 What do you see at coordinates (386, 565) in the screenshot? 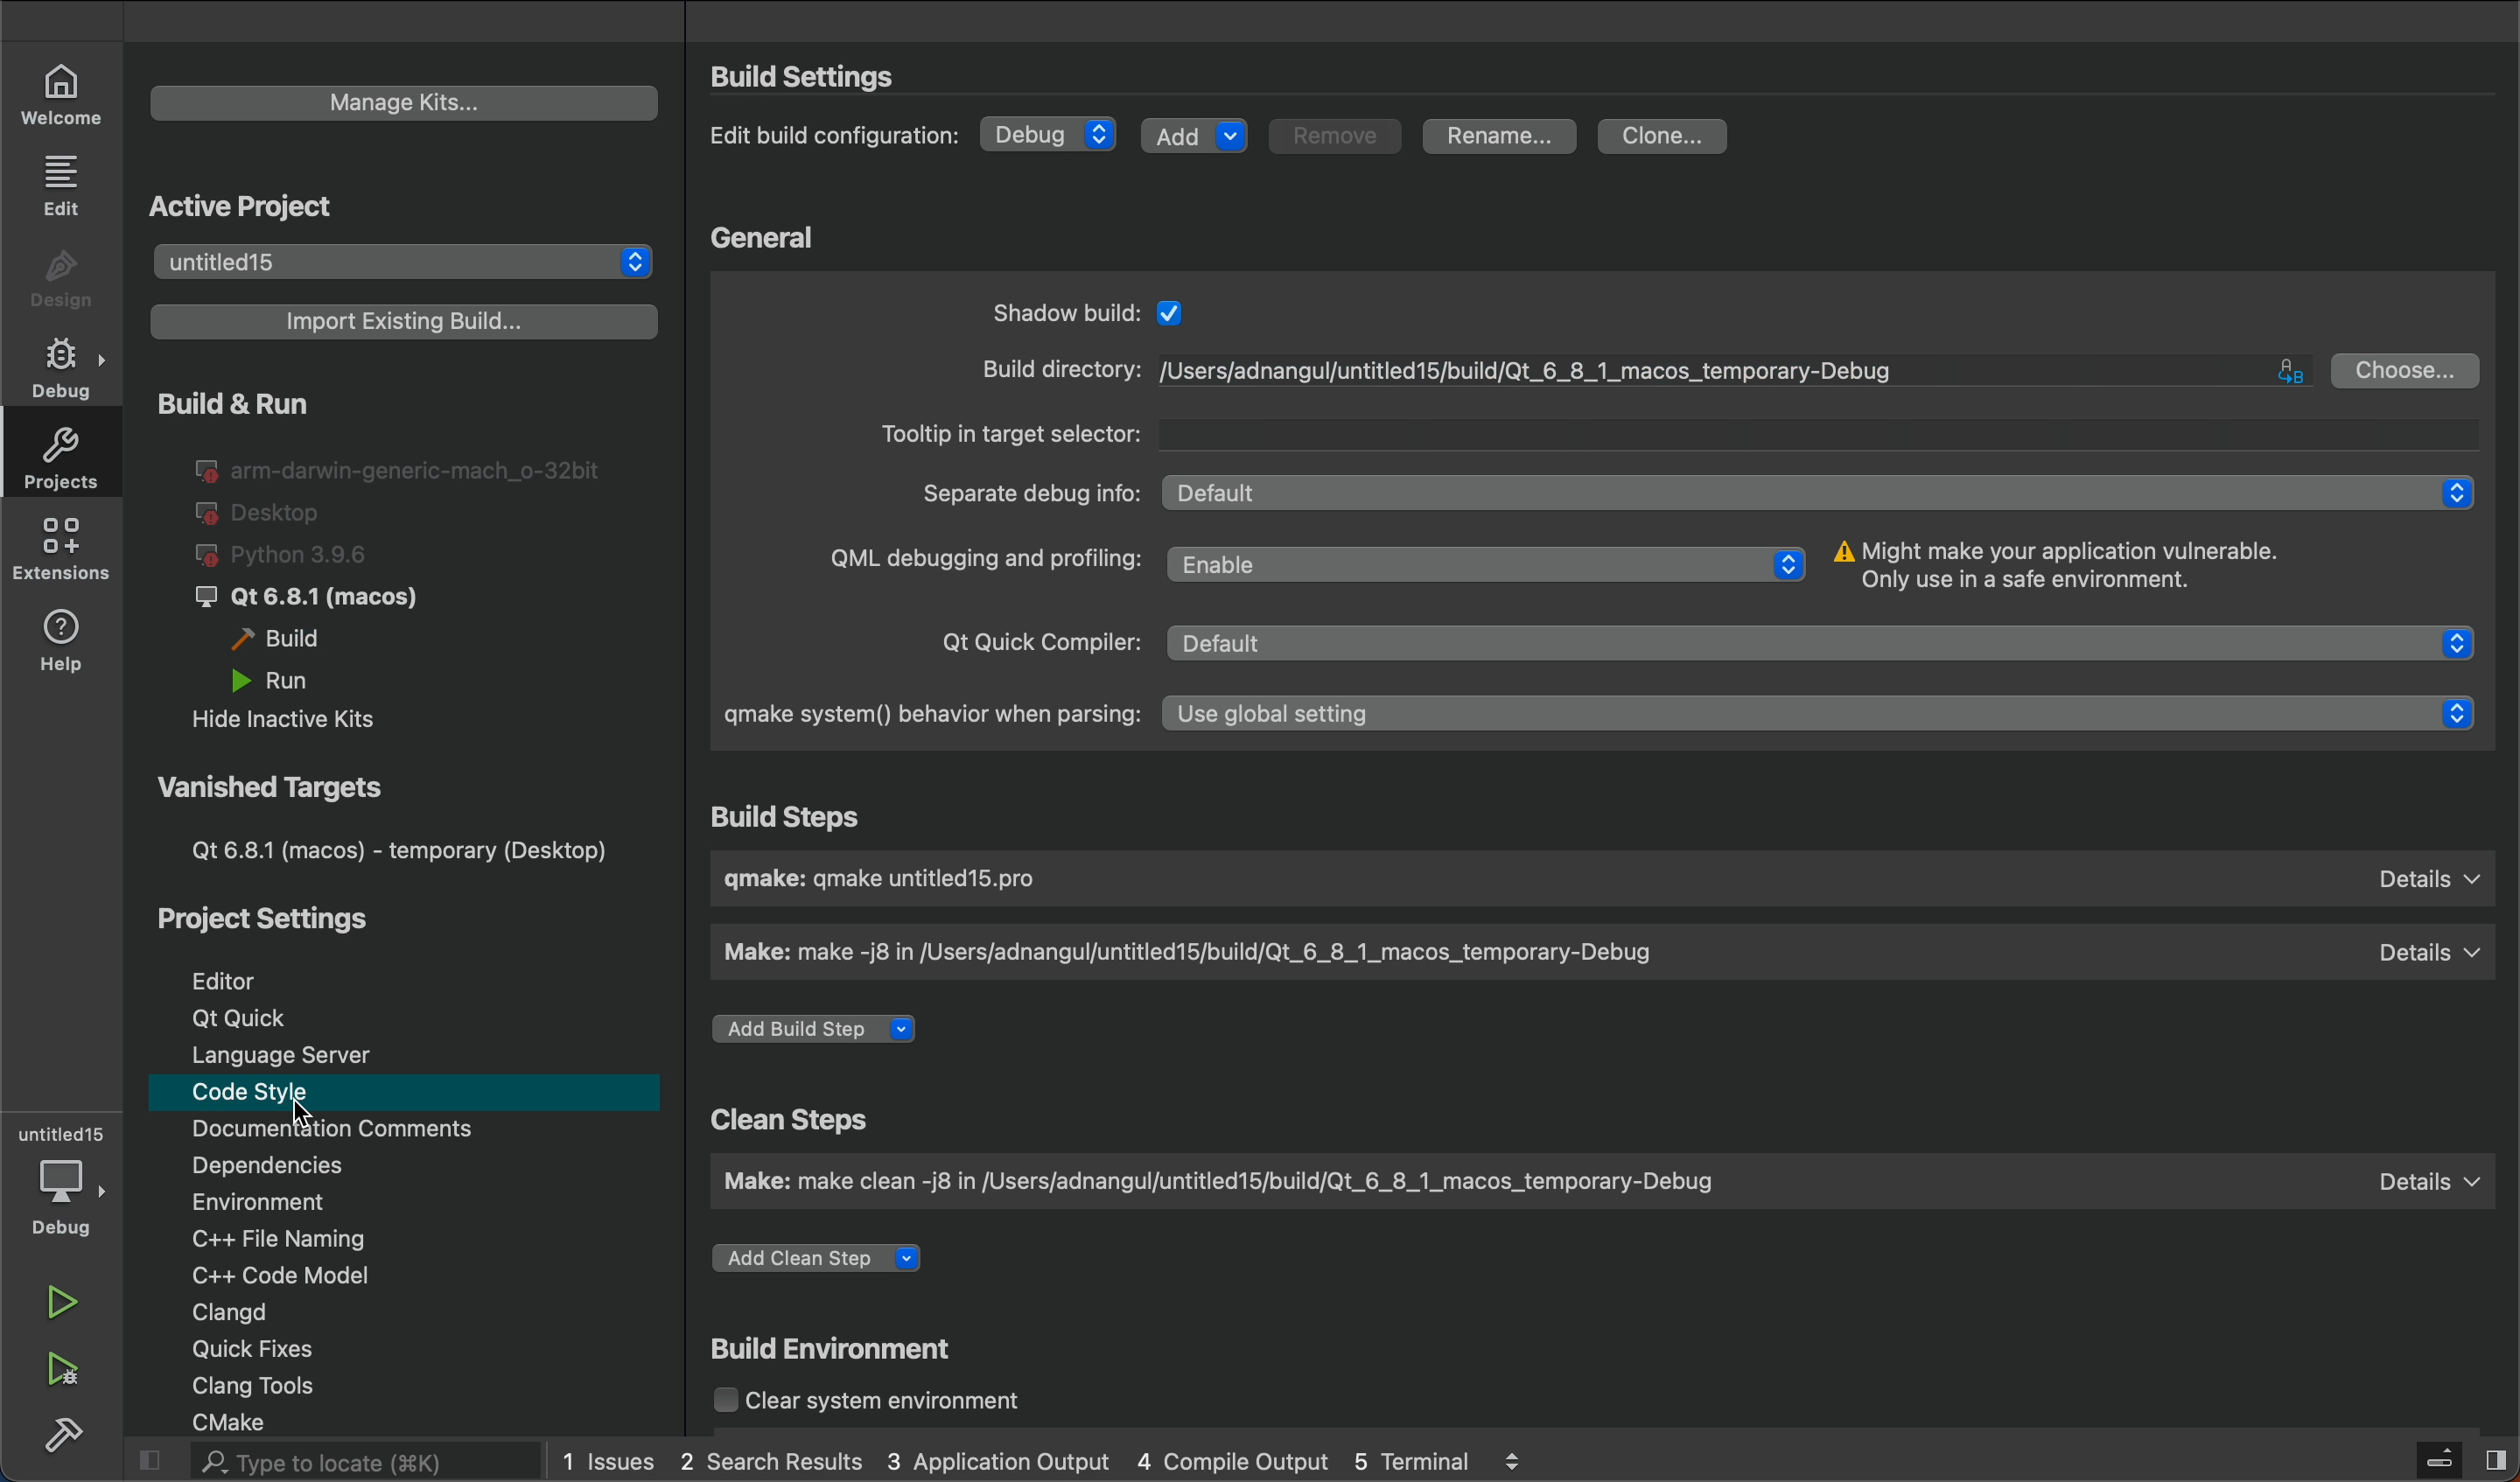
I see `build types` at bounding box center [386, 565].